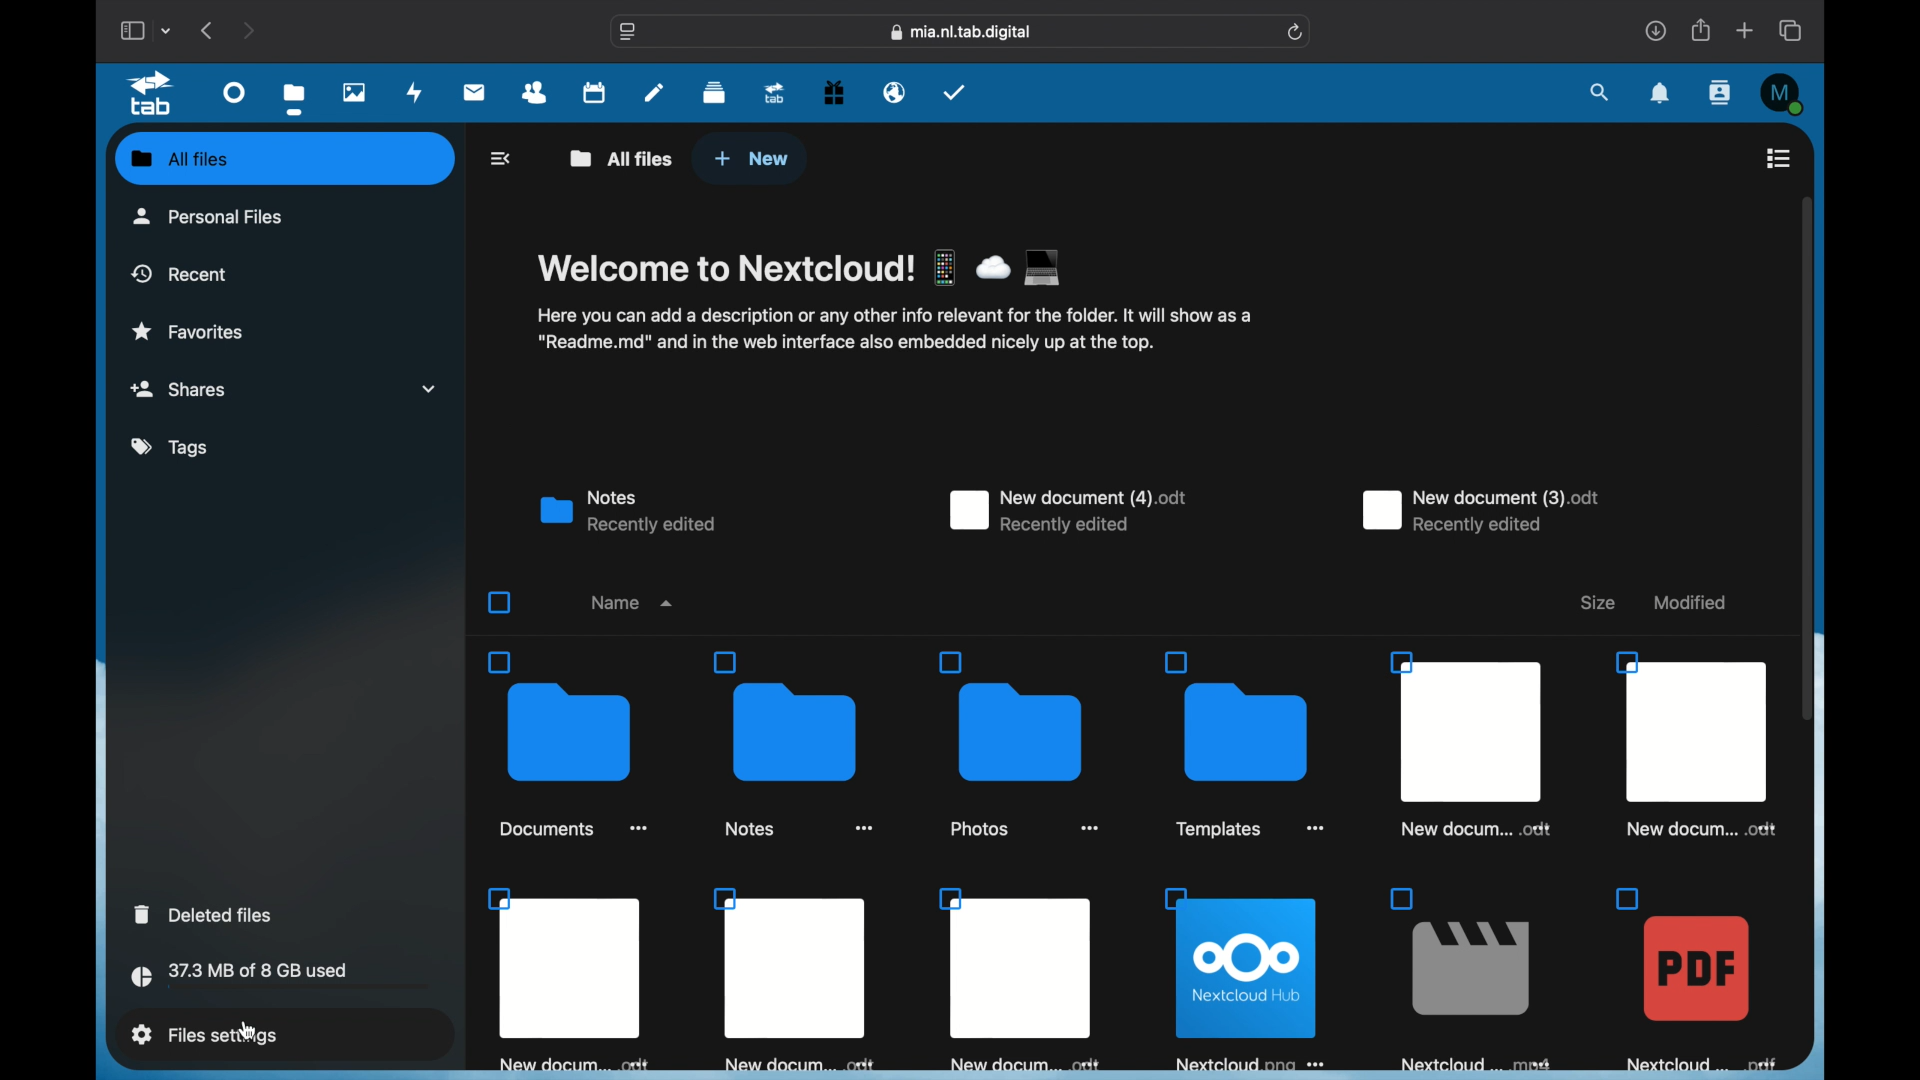  I want to click on notes, so click(652, 94).